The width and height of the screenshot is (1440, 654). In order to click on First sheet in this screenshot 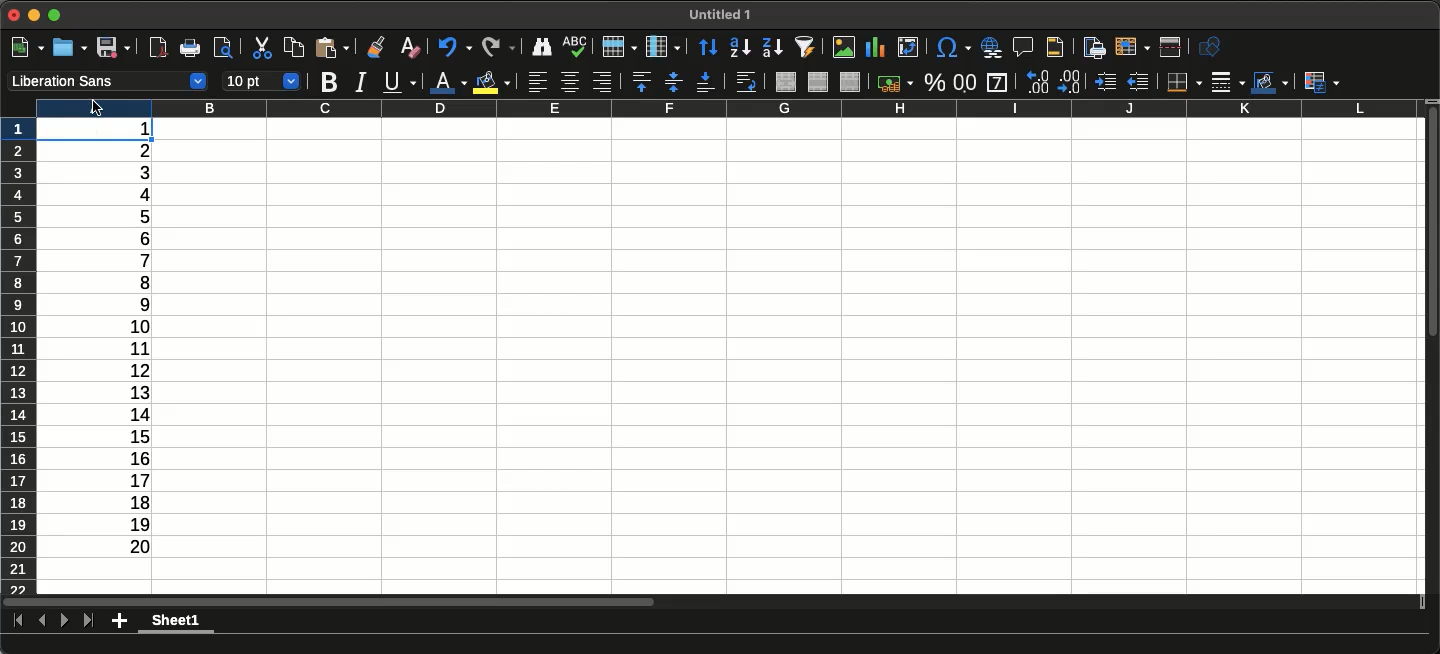, I will do `click(18, 620)`.